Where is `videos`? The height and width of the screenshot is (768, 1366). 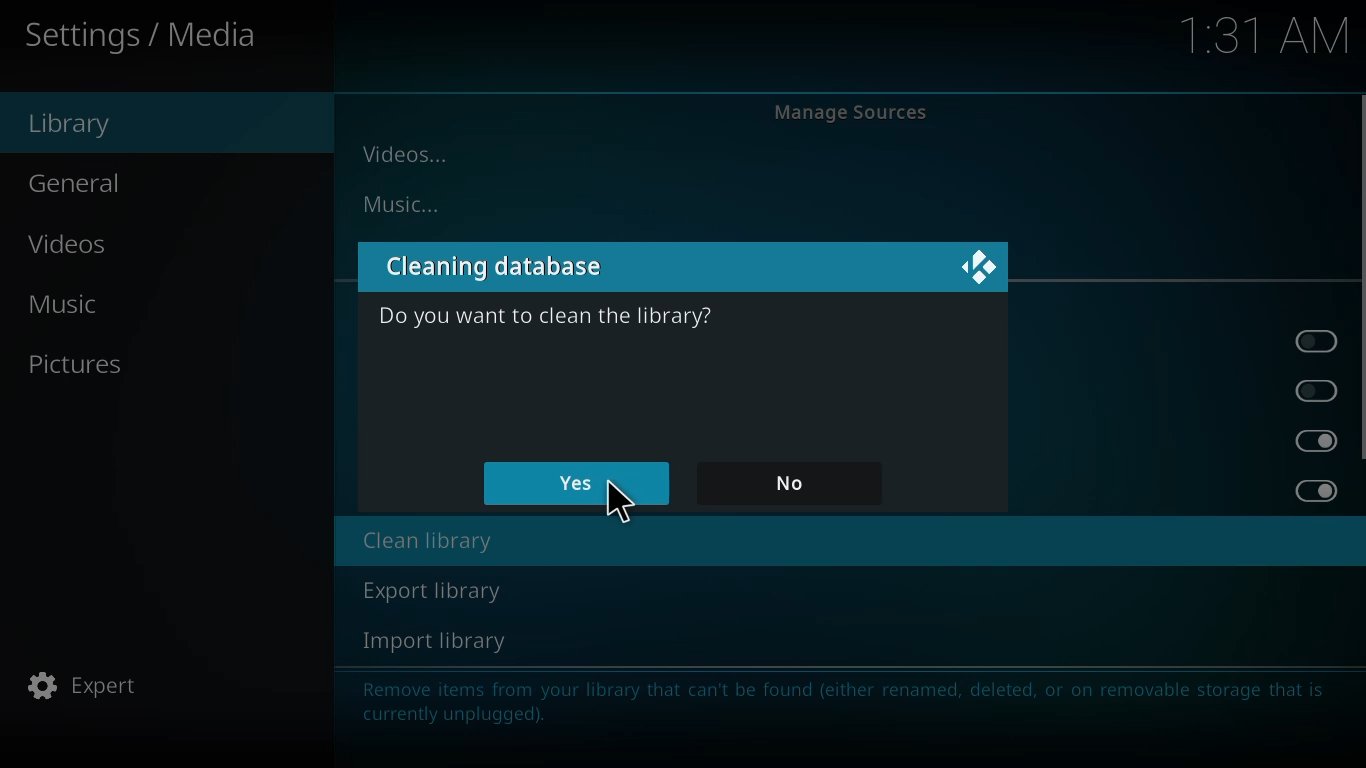 videos is located at coordinates (409, 154).